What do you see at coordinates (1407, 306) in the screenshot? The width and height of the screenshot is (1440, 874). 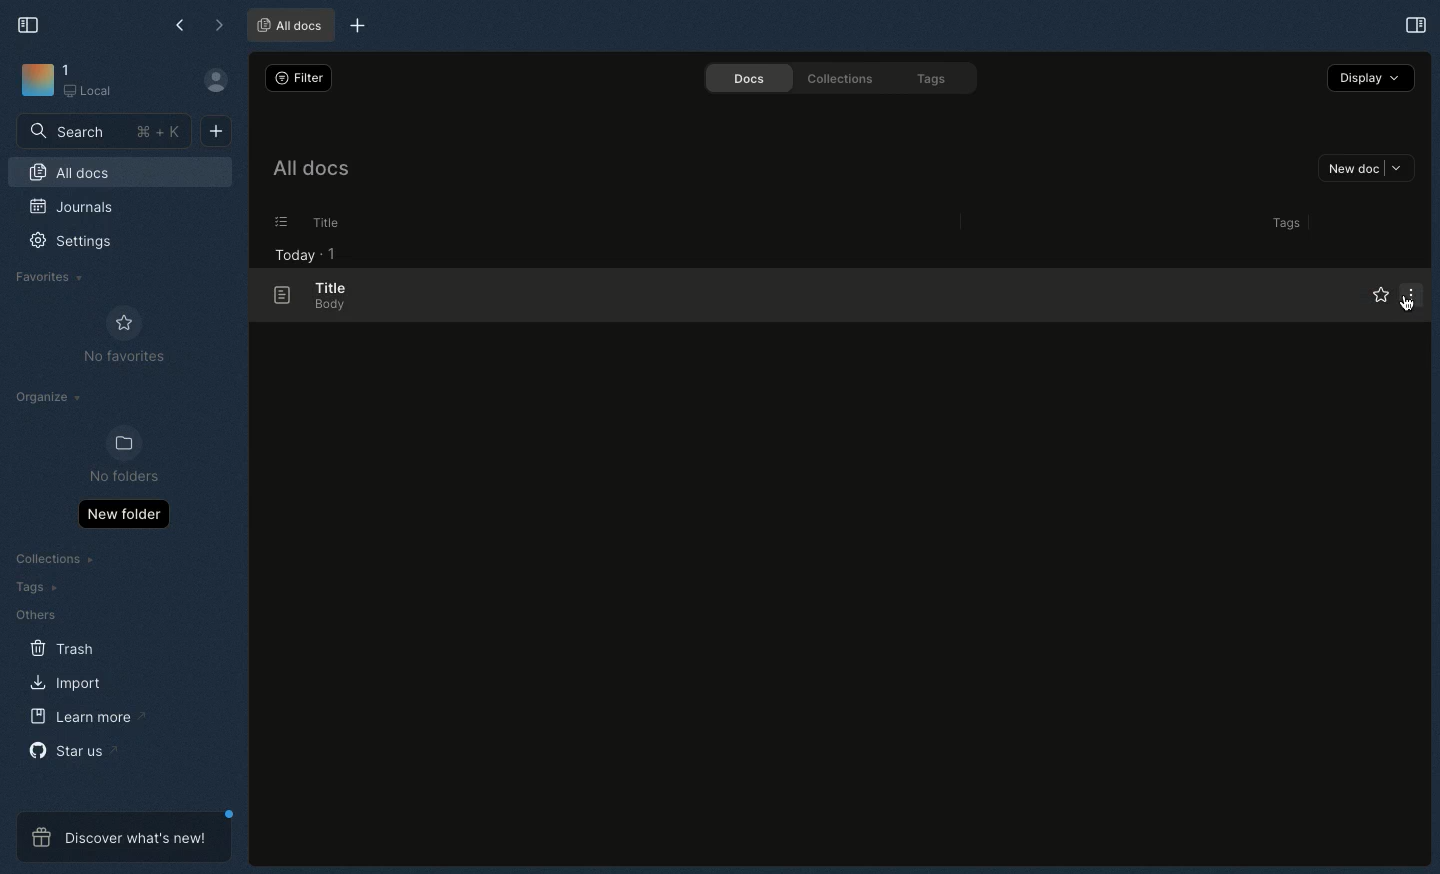 I see `cursor` at bounding box center [1407, 306].